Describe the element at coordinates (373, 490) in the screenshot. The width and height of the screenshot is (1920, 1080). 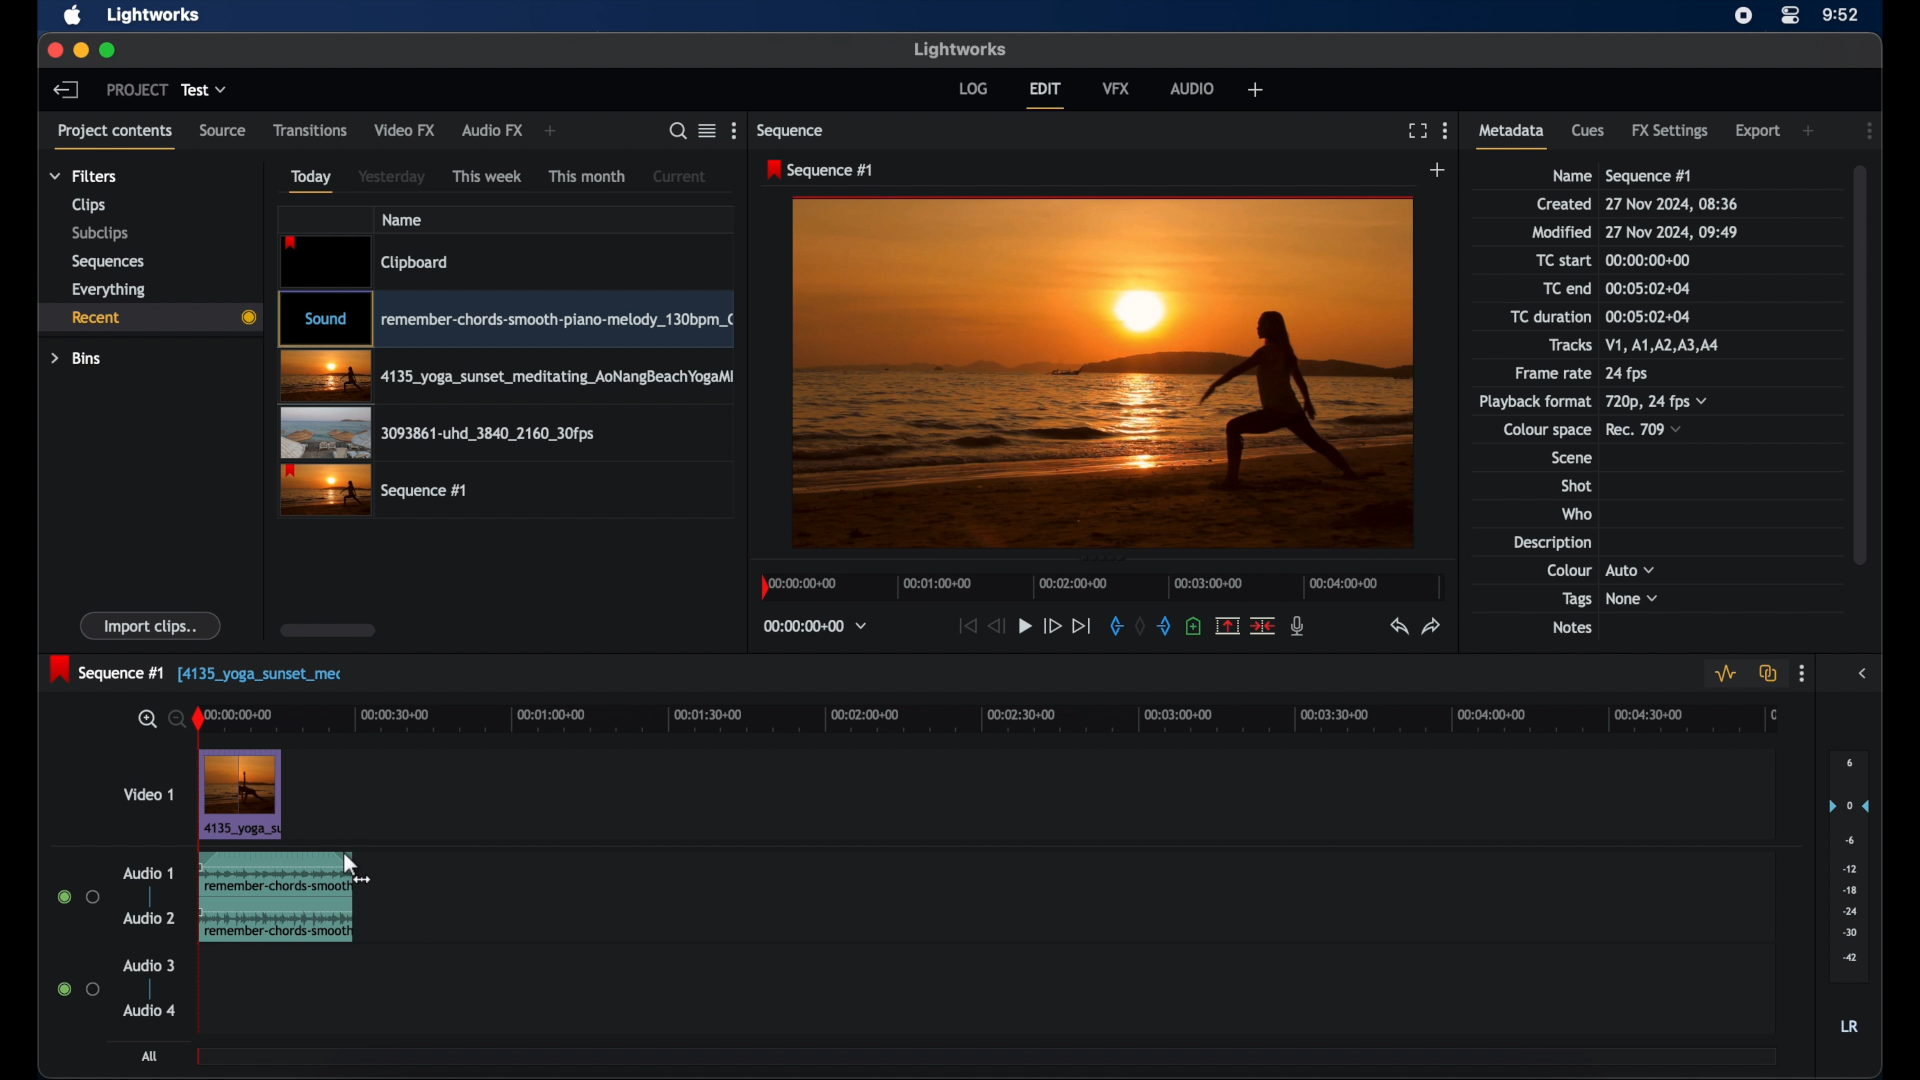
I see `video clip` at that location.